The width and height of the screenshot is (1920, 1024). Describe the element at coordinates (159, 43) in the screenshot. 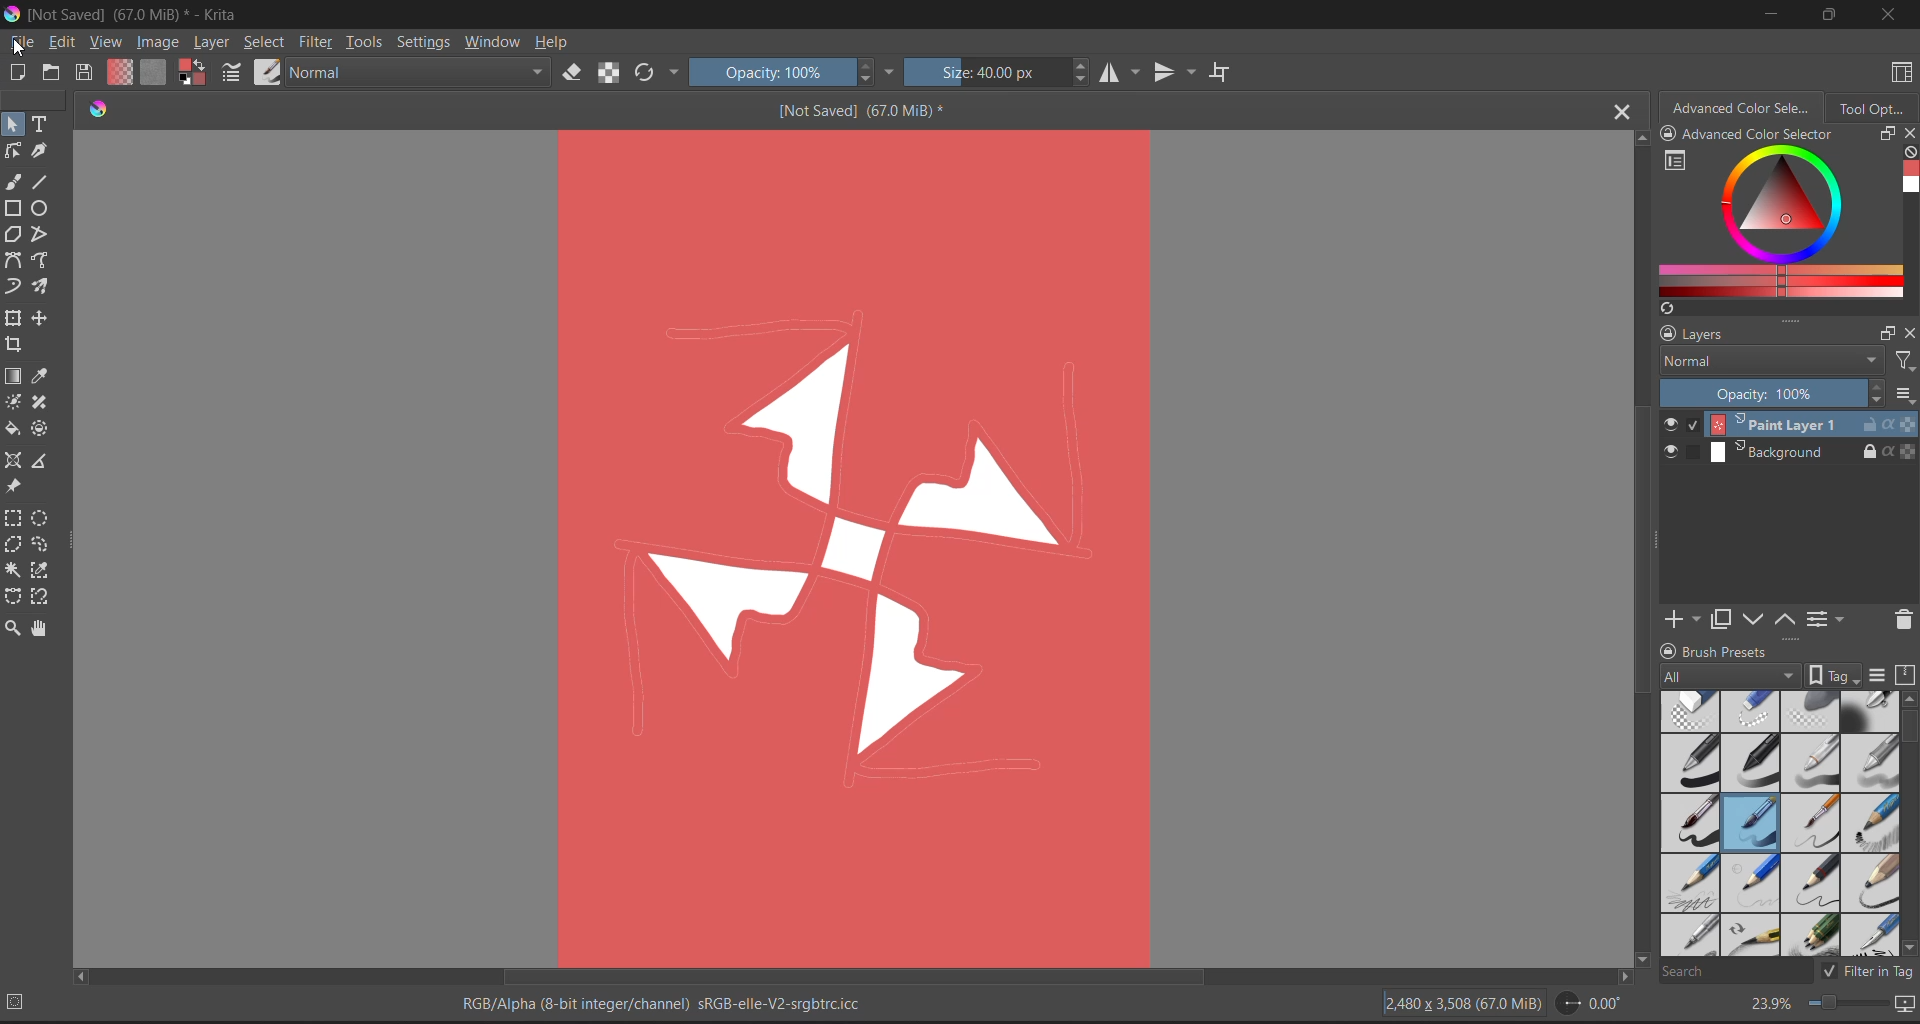

I see `image` at that location.